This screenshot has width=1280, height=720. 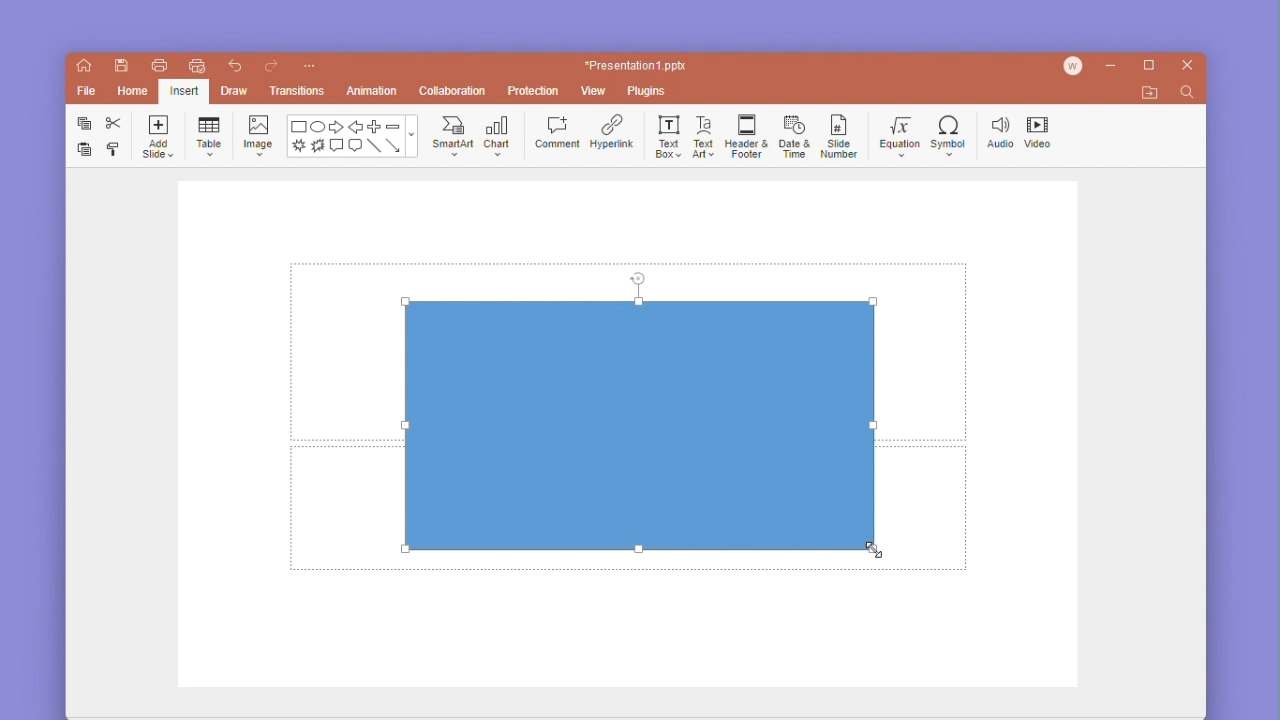 I want to click on moreshapes, so click(x=415, y=135).